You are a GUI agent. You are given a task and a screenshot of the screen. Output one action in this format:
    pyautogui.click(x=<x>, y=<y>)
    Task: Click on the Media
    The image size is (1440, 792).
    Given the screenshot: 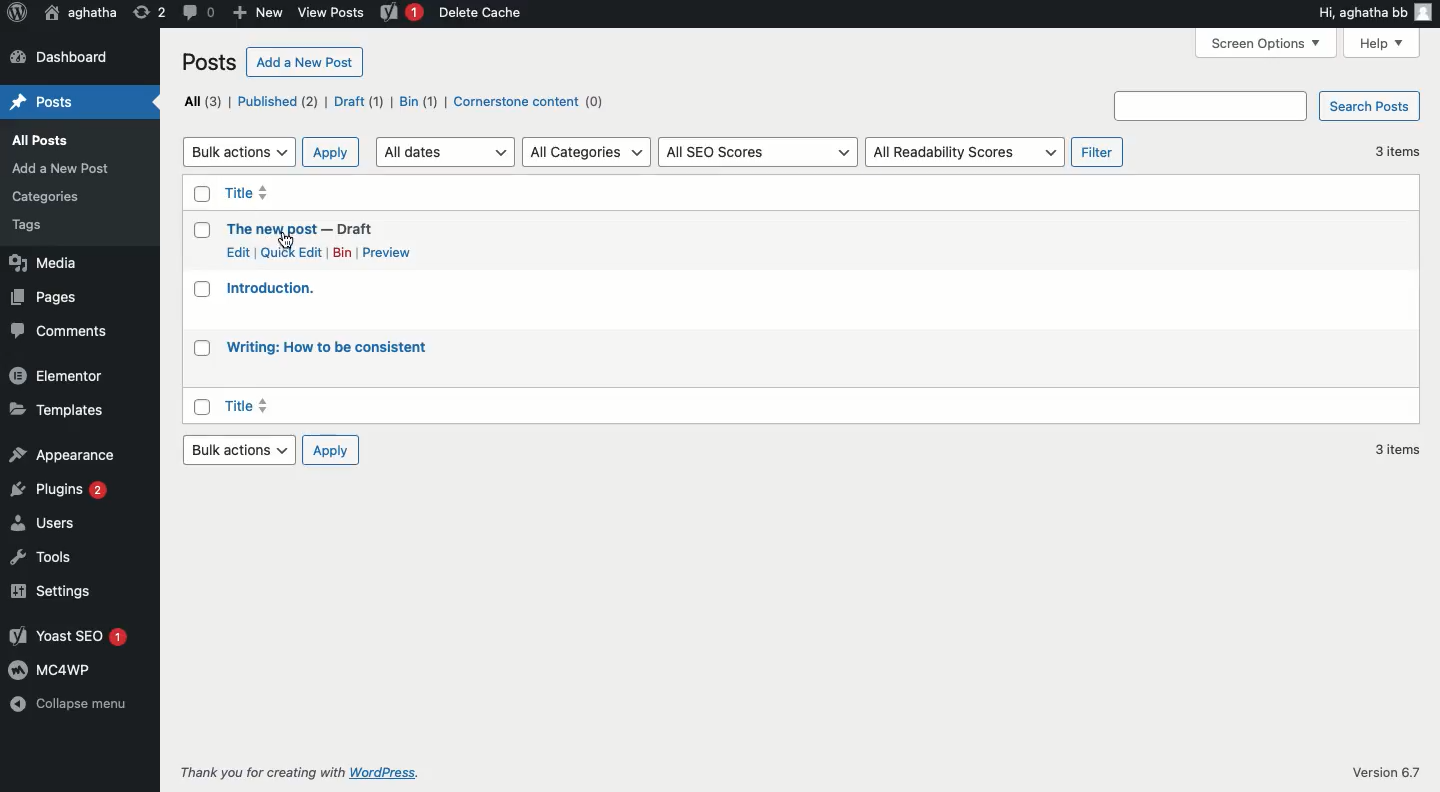 What is the action you would take?
    pyautogui.click(x=47, y=265)
    